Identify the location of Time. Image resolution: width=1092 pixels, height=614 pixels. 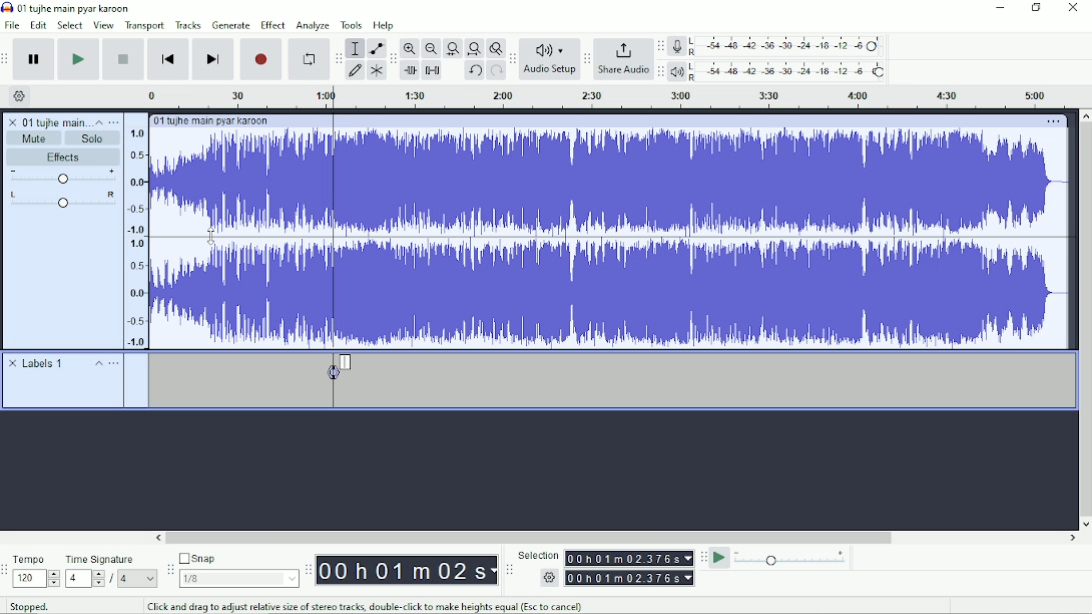
(406, 570).